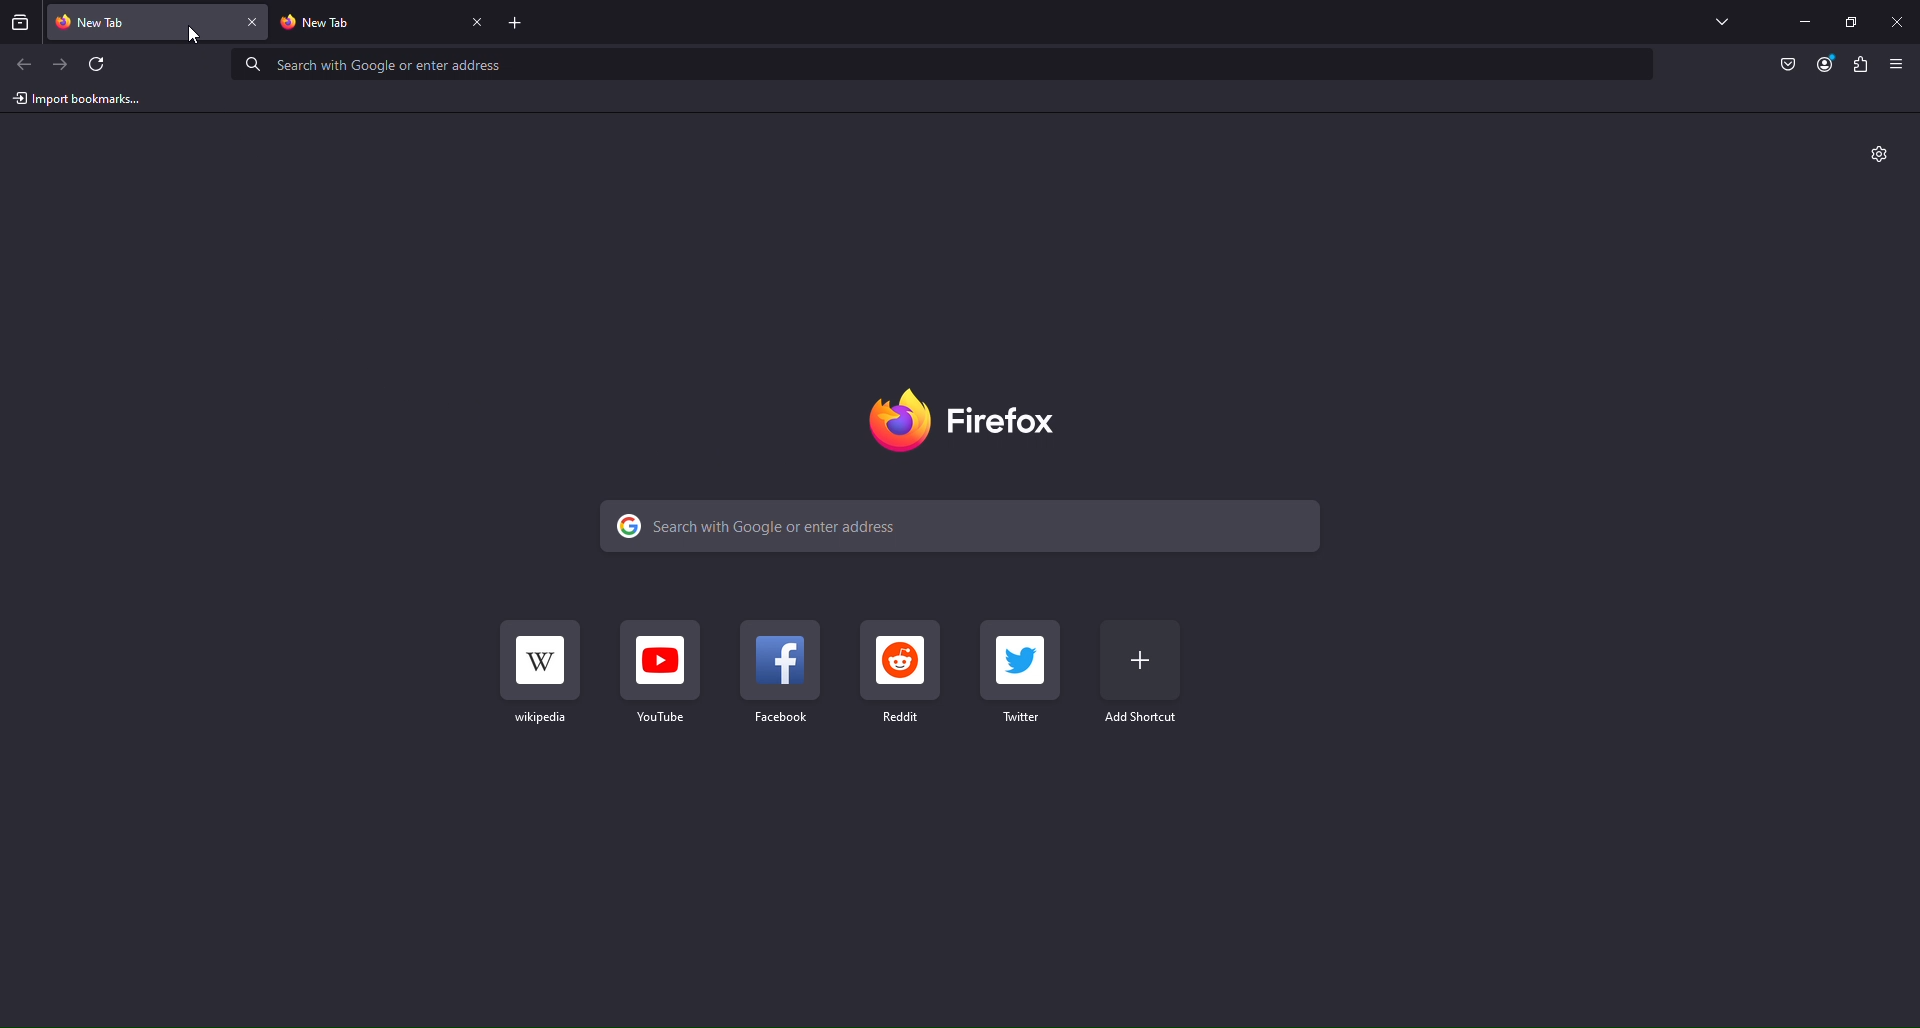 Image resolution: width=1920 pixels, height=1028 pixels. I want to click on Maximize, so click(1852, 22).